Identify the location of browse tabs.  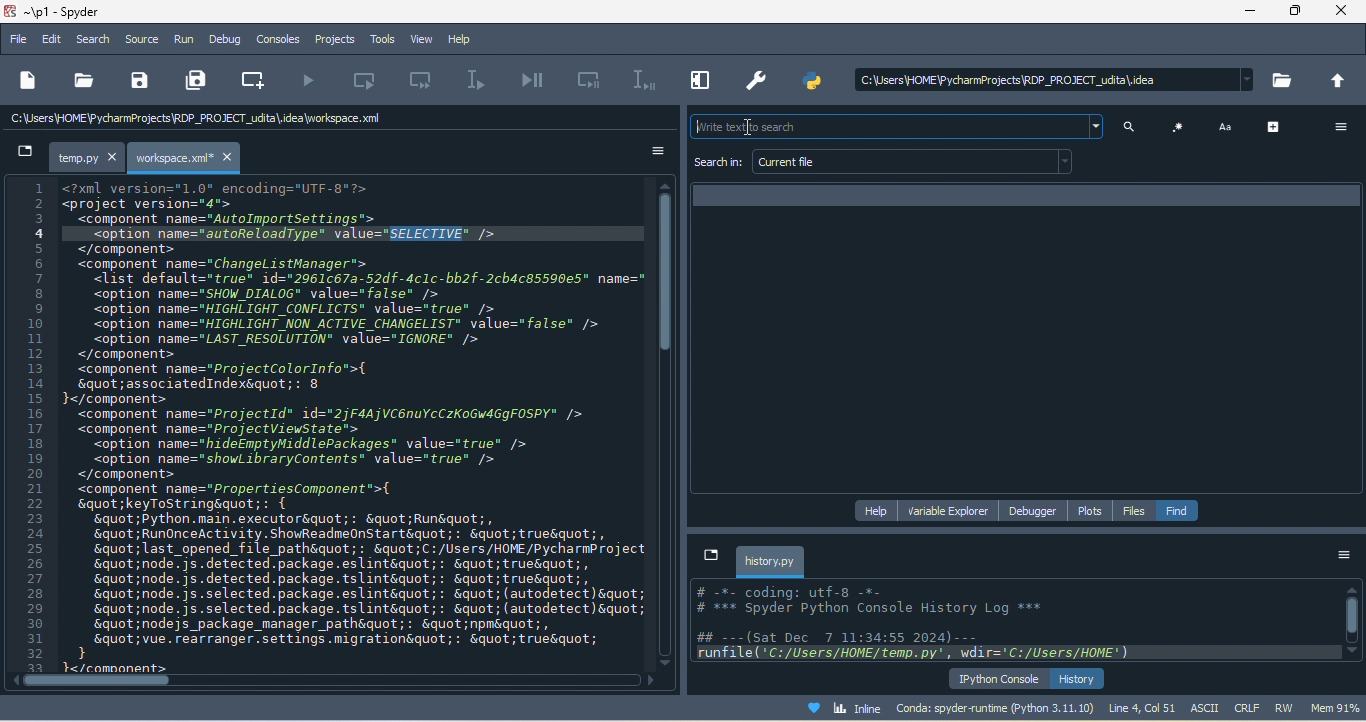
(24, 155).